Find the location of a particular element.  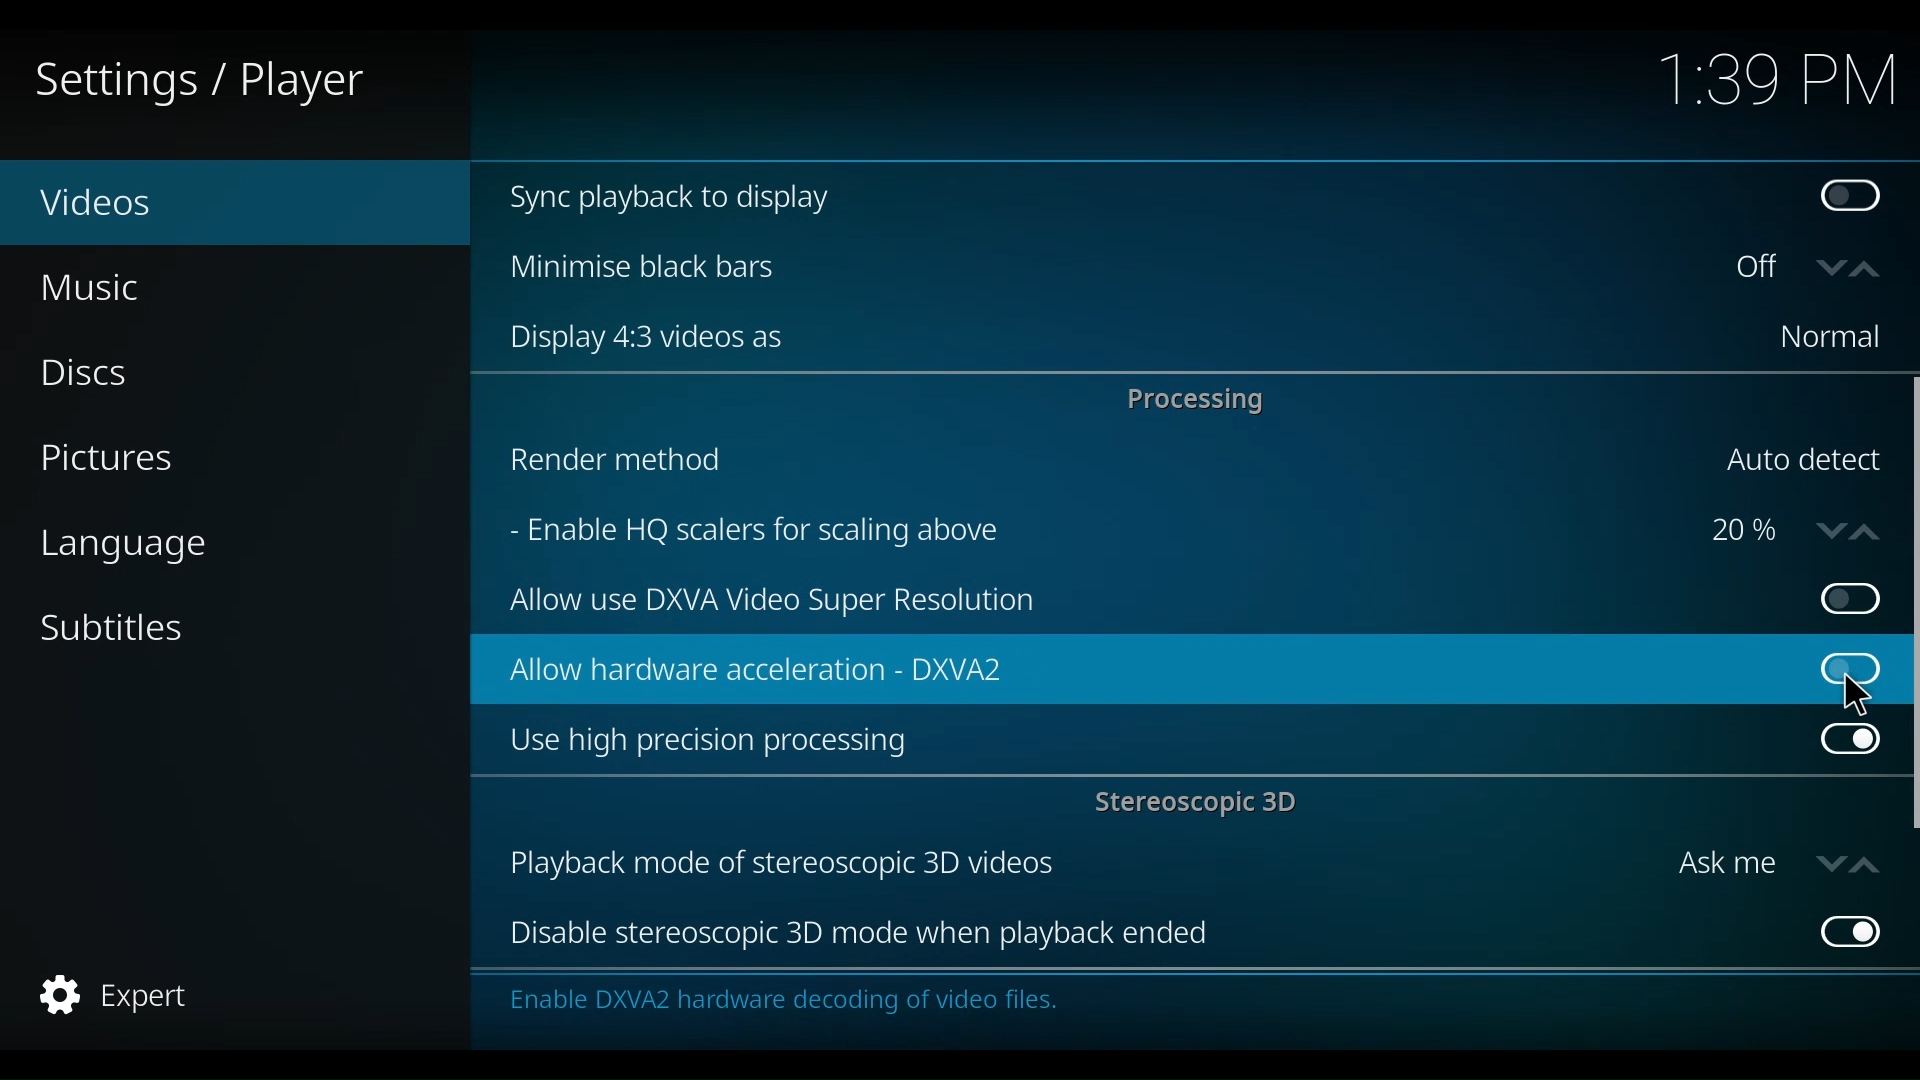

Toggle Sync playback to display is located at coordinates (1855, 199).